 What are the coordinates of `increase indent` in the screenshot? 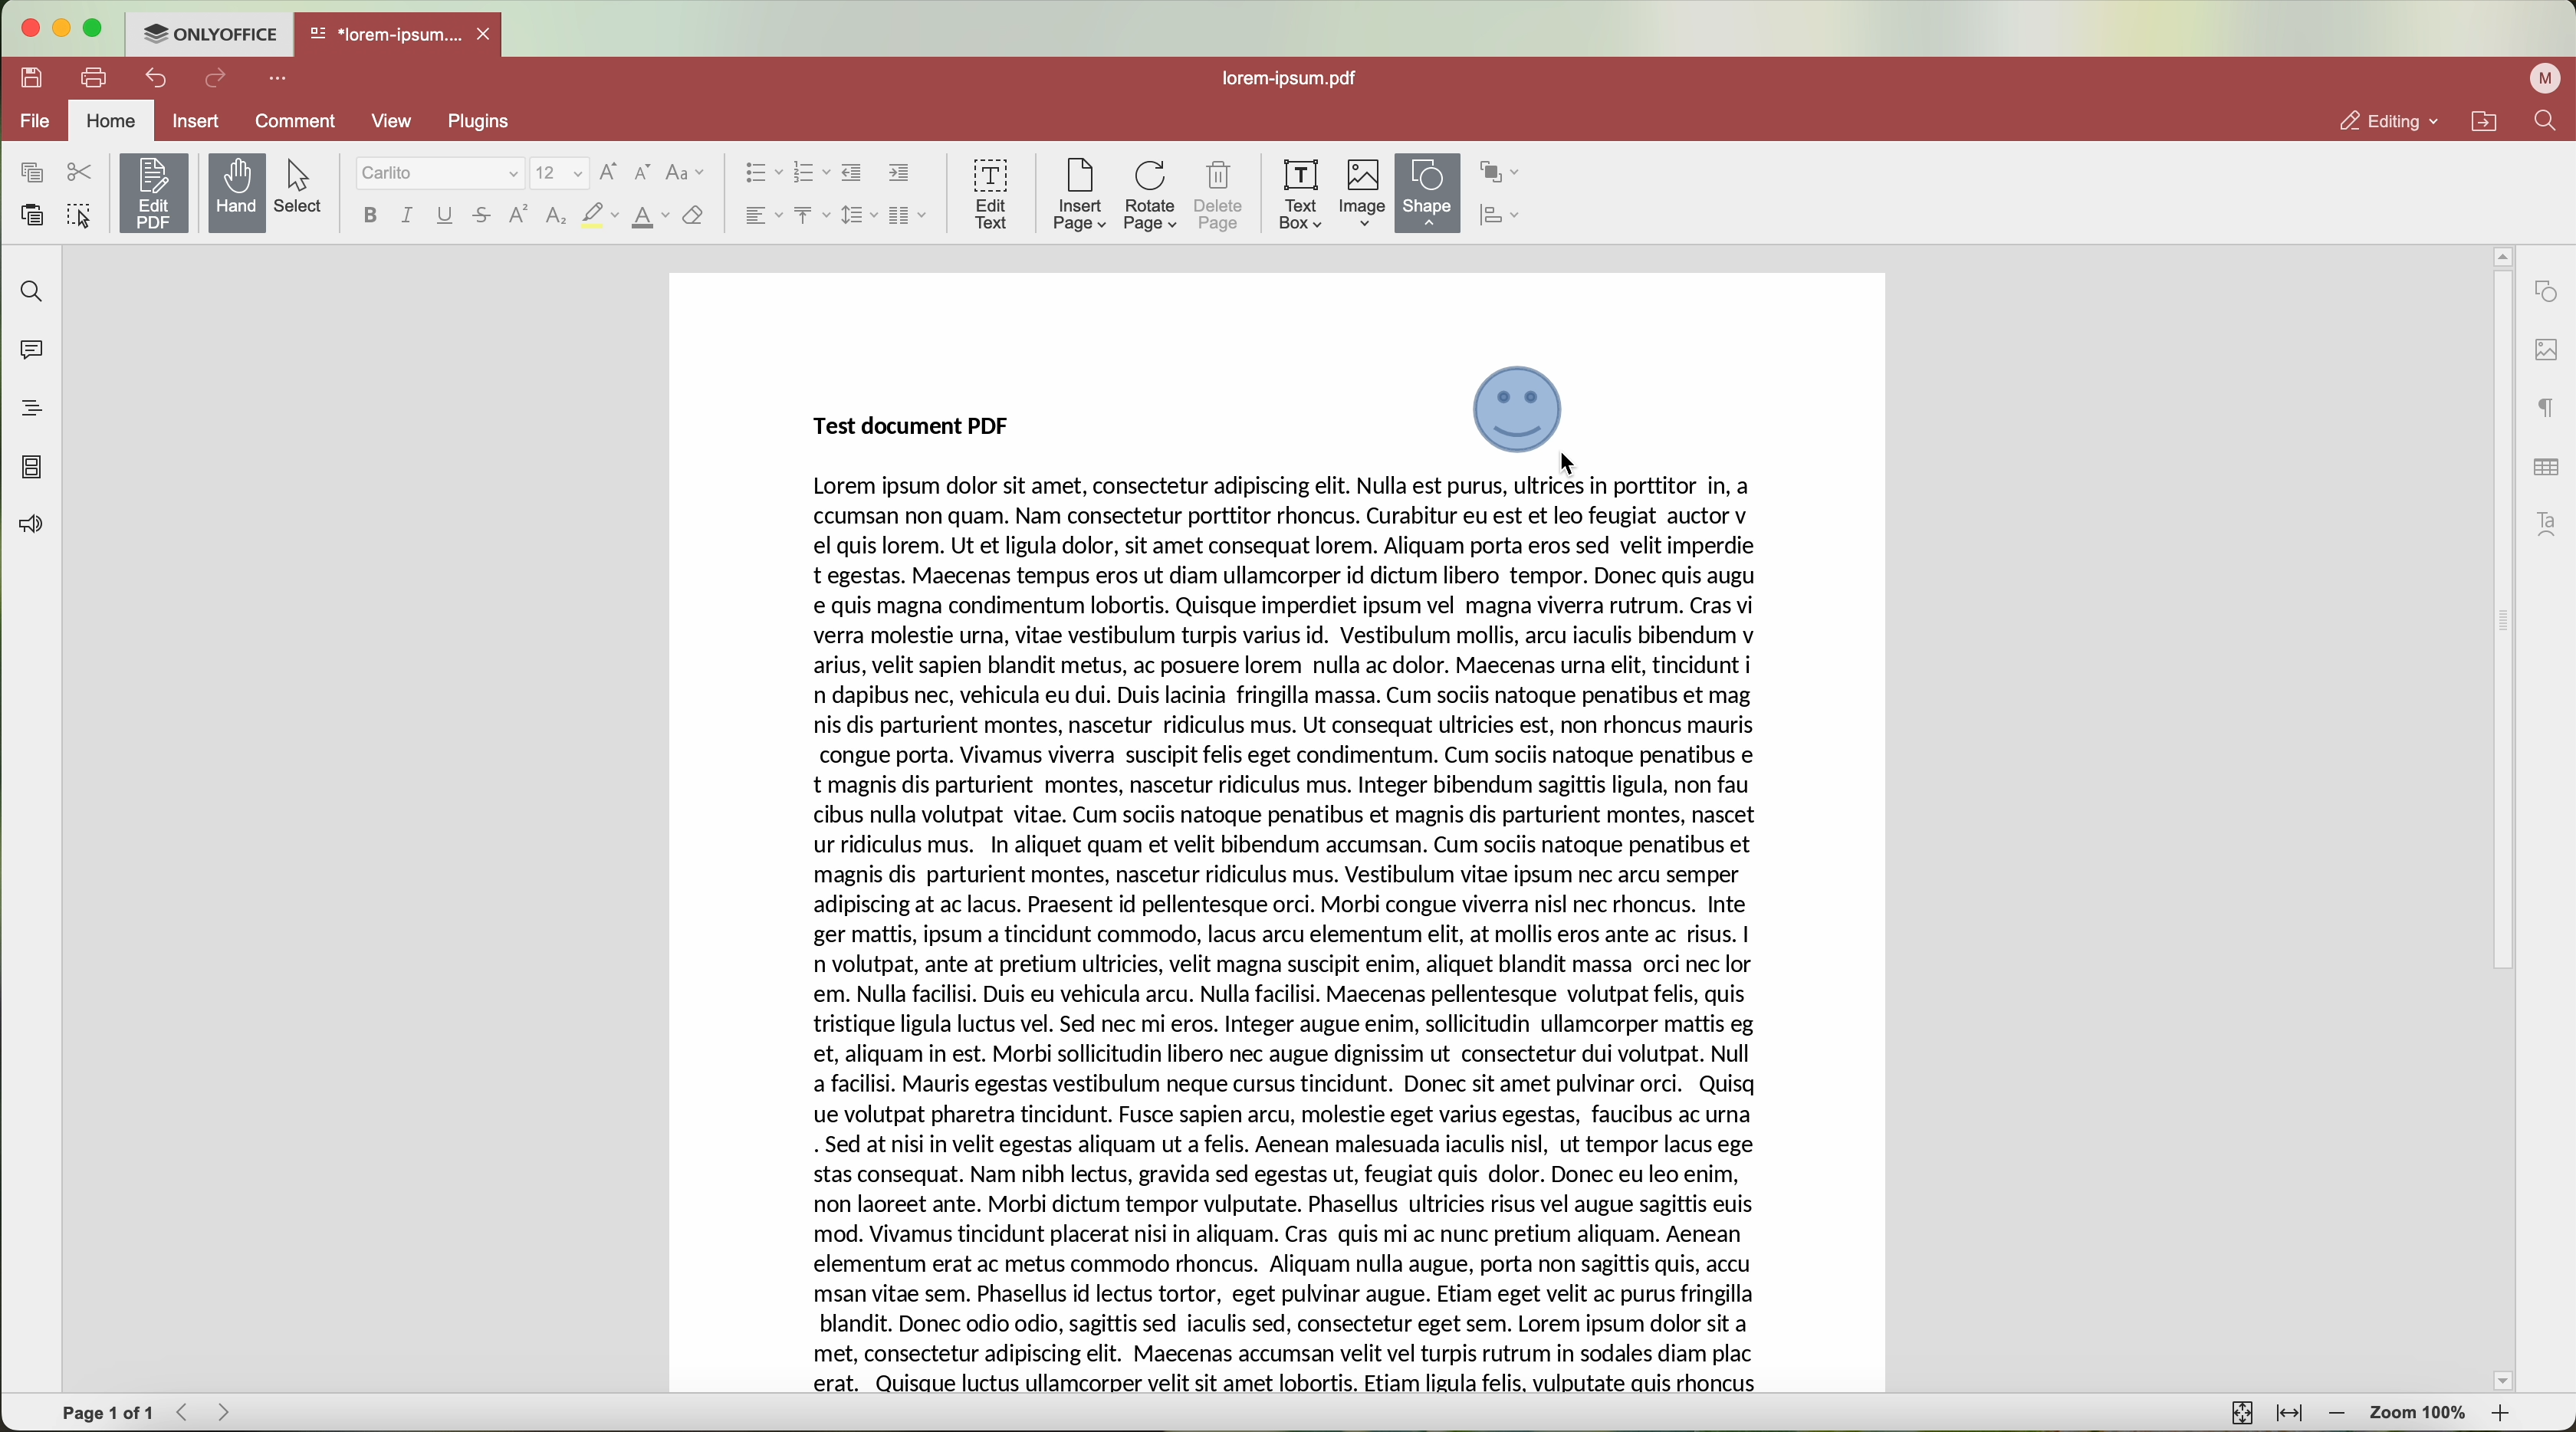 It's located at (898, 174).